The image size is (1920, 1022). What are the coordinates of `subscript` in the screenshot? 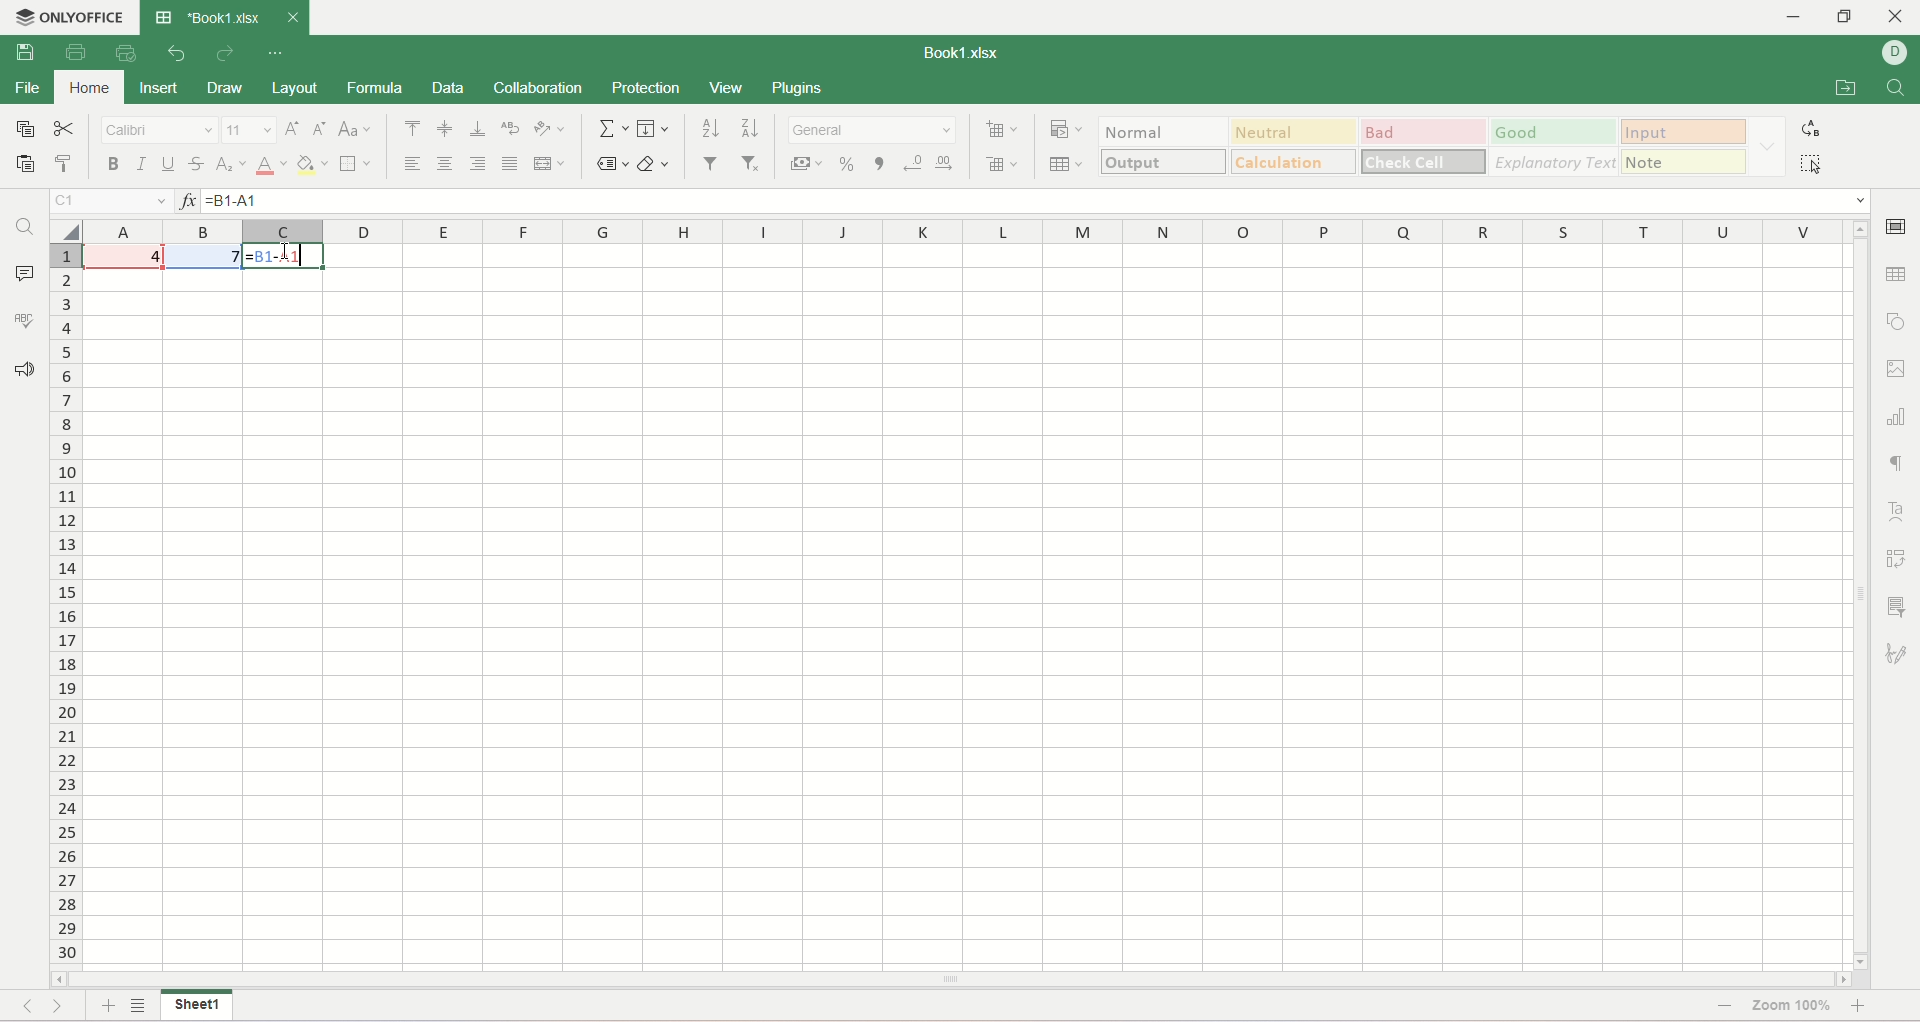 It's located at (232, 164).